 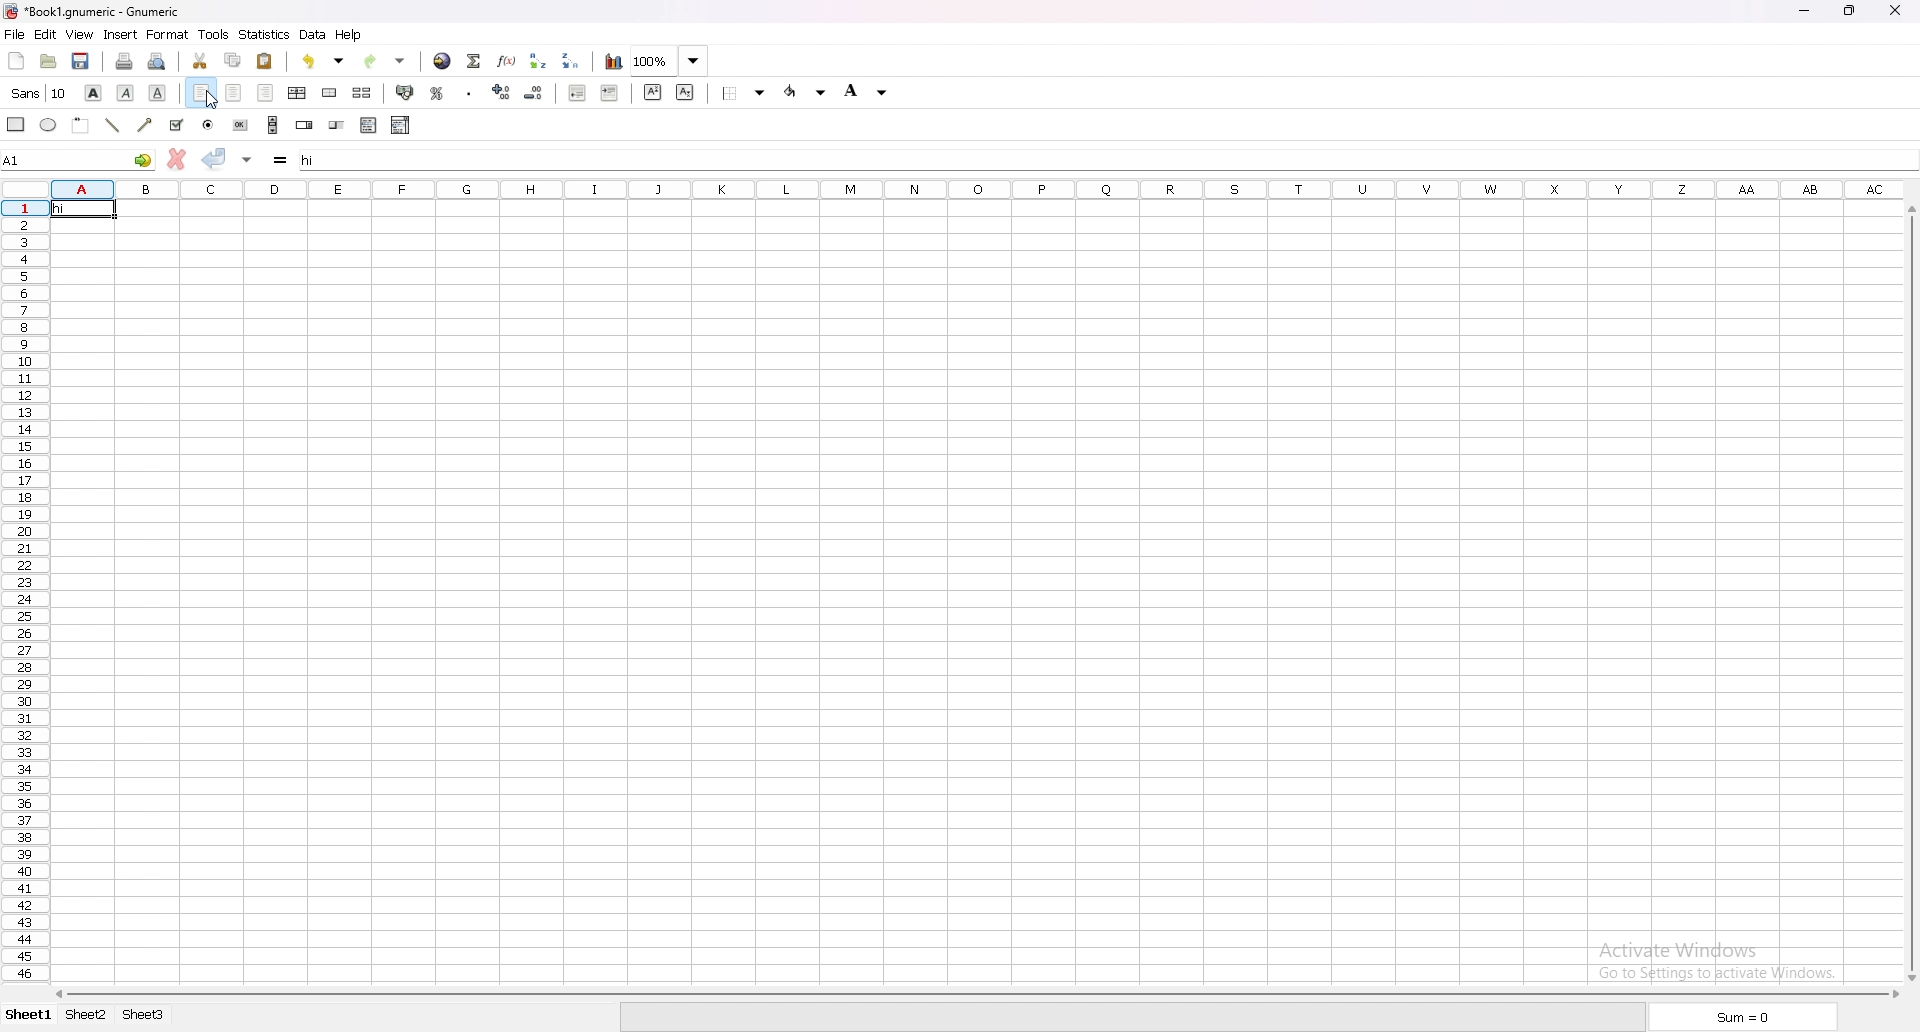 I want to click on view, so click(x=79, y=36).